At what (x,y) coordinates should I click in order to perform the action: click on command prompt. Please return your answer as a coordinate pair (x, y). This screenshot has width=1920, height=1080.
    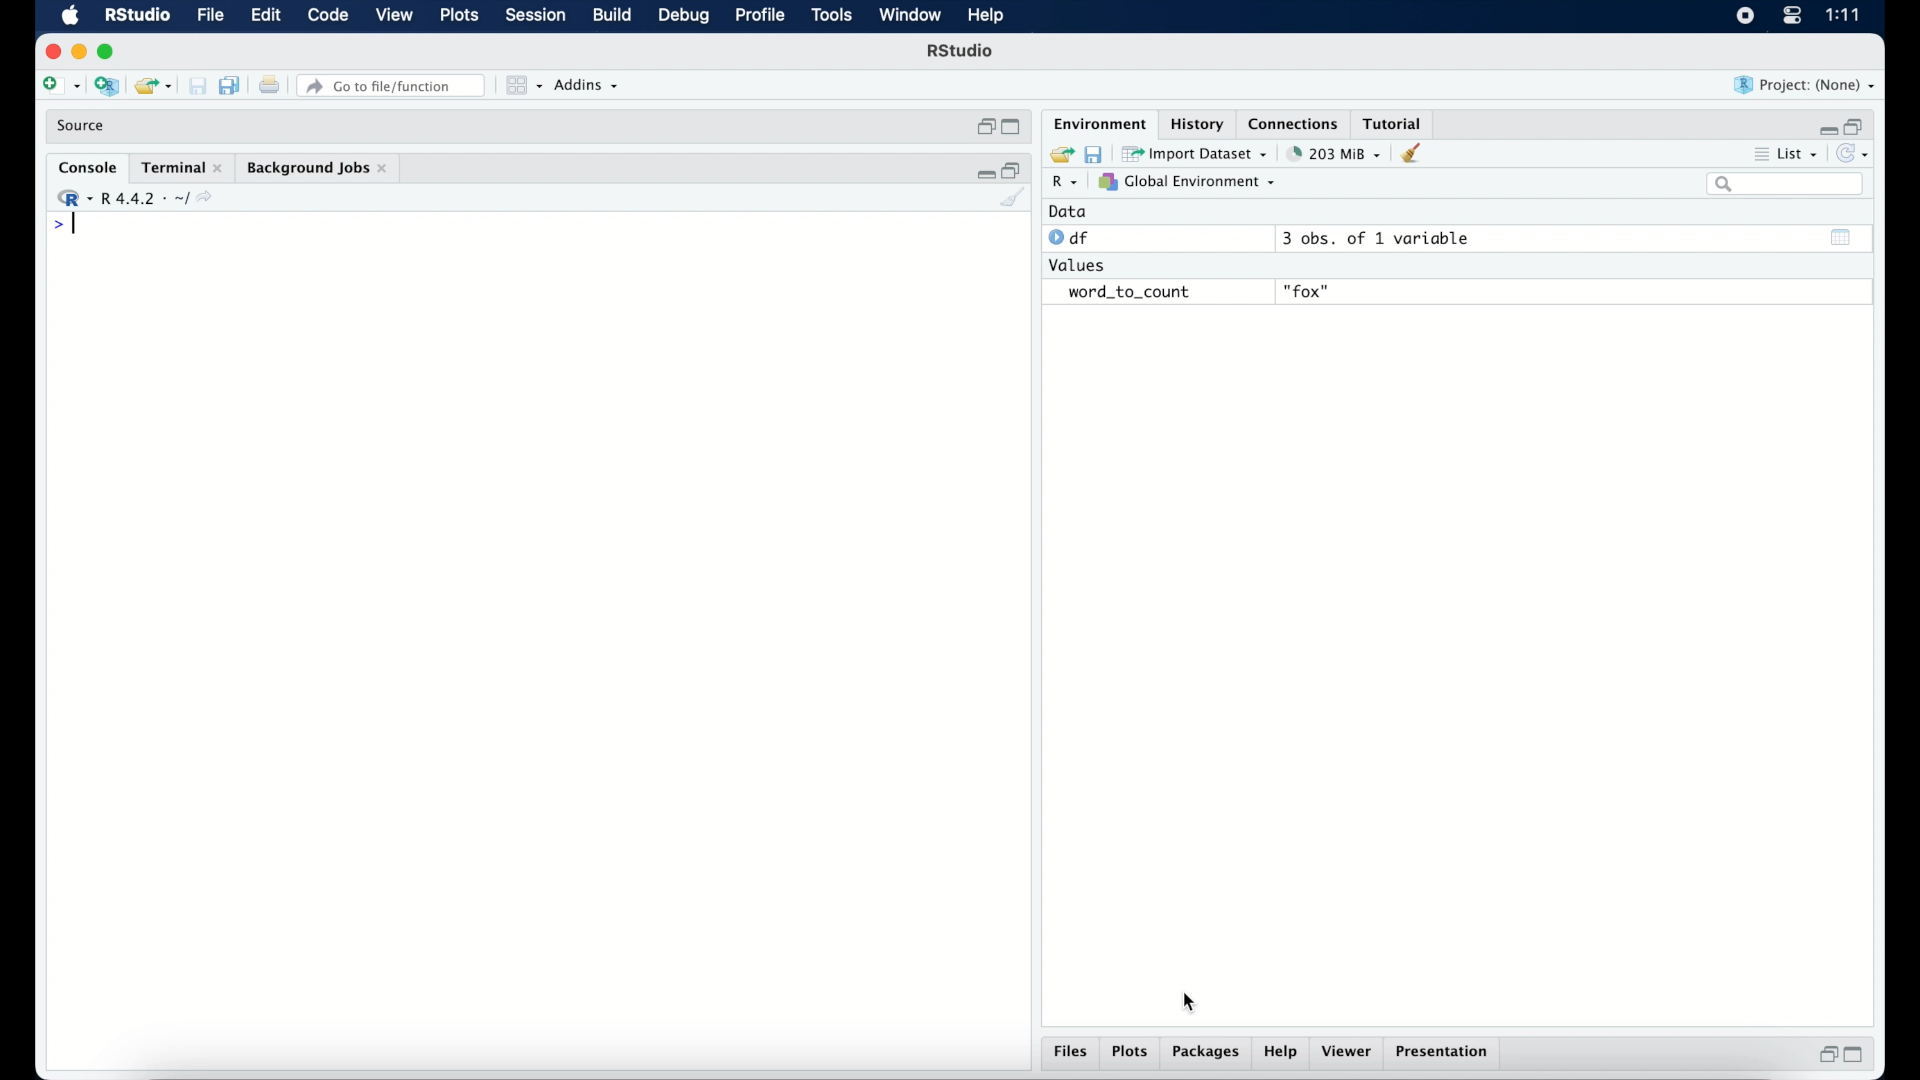
    Looking at the image, I should click on (60, 225).